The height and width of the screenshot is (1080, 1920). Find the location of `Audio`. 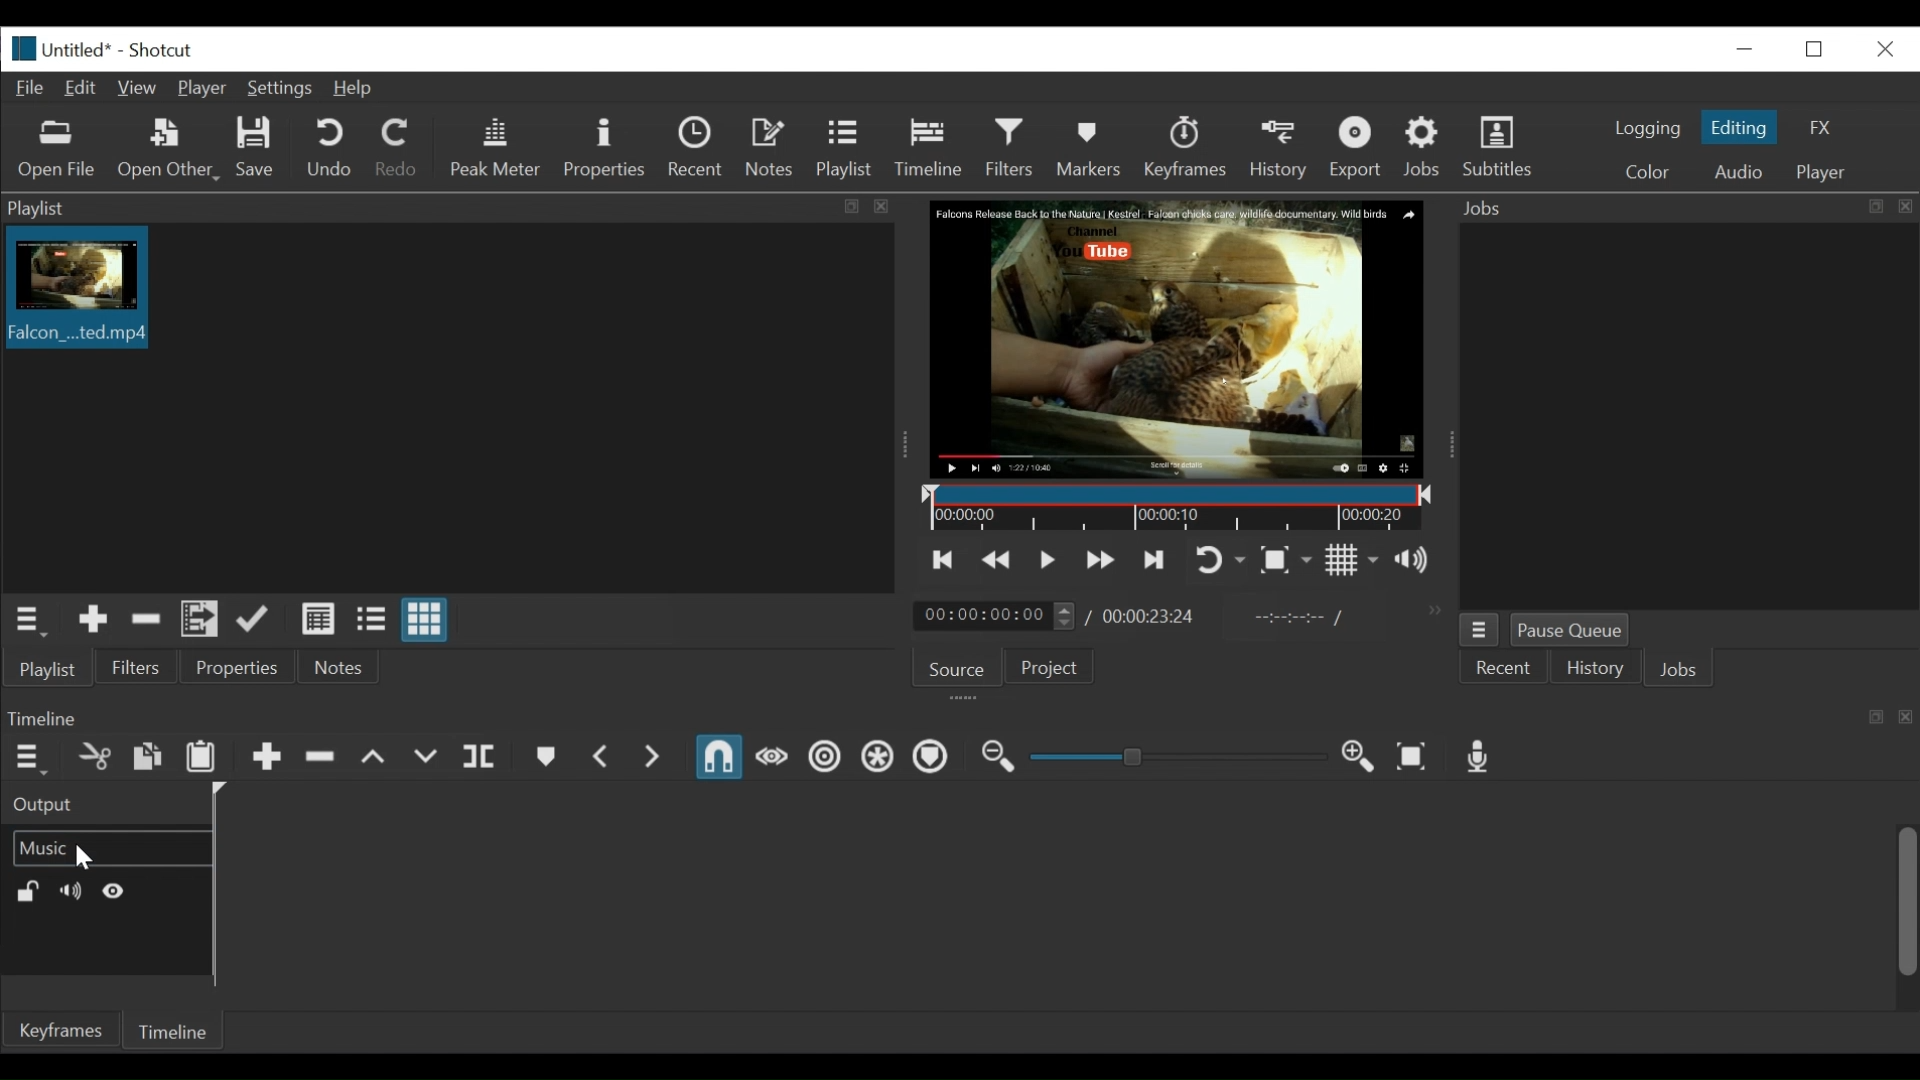

Audio is located at coordinates (1736, 170).